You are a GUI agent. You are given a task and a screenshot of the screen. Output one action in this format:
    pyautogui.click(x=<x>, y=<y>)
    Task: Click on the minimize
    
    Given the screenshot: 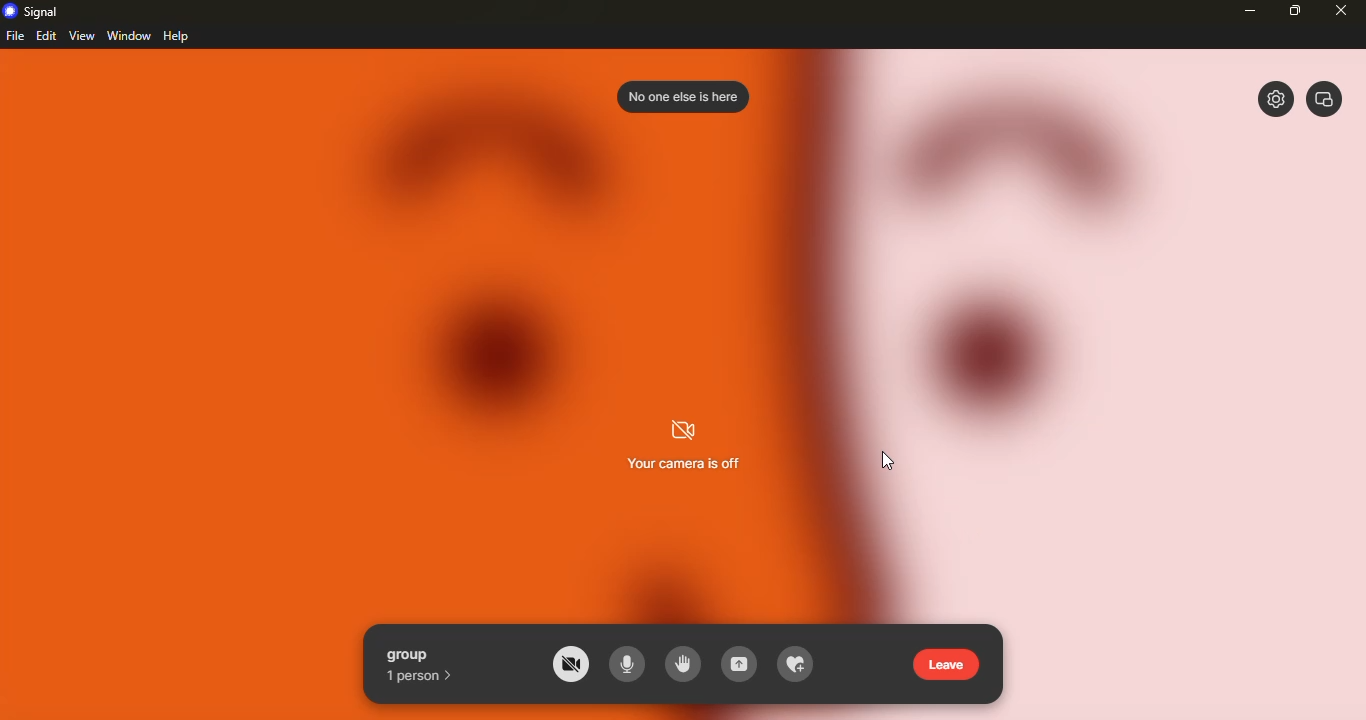 What is the action you would take?
    pyautogui.click(x=1249, y=11)
    